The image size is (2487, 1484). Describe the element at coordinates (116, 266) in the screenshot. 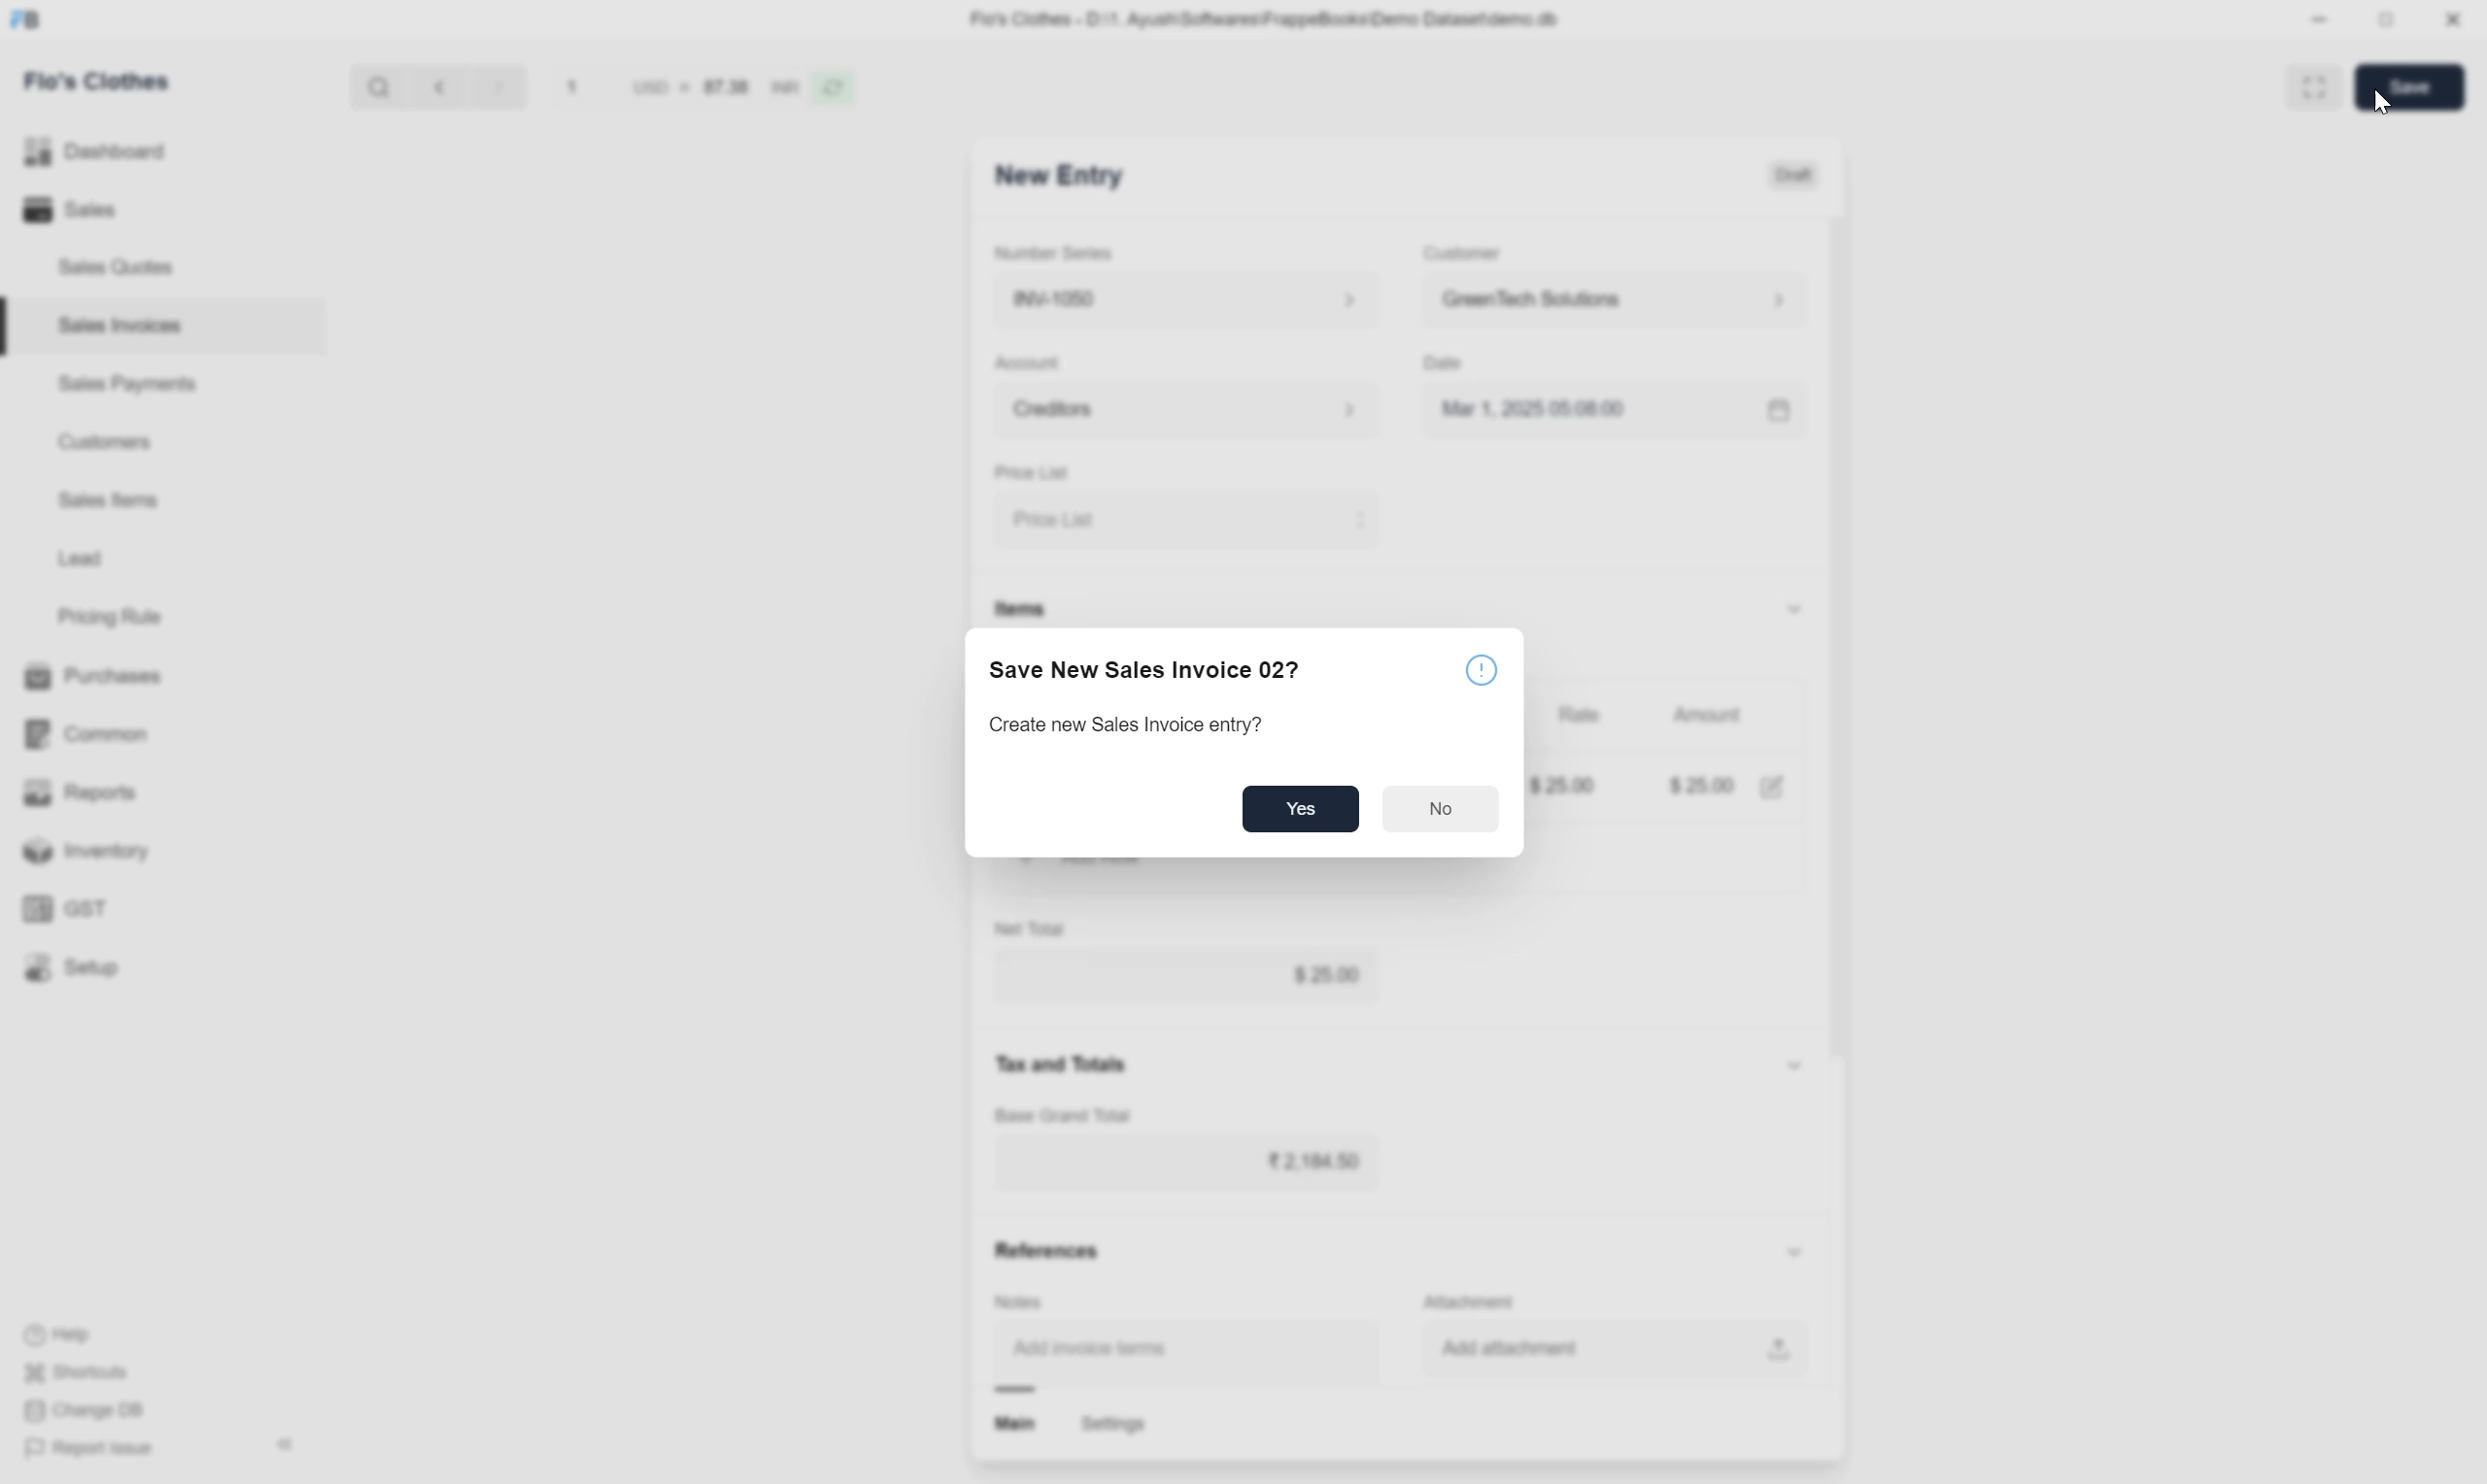

I see `Sales Quotes` at that location.